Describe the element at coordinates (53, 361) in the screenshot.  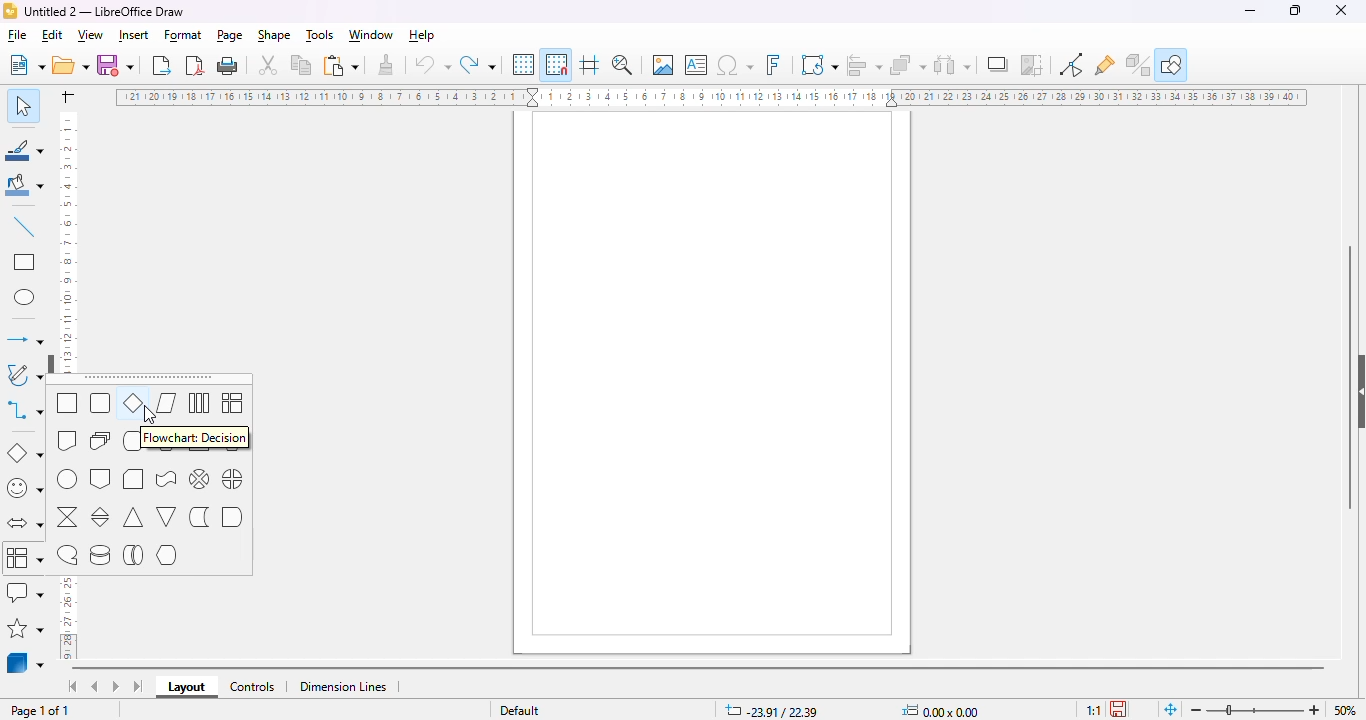
I see `show` at that location.